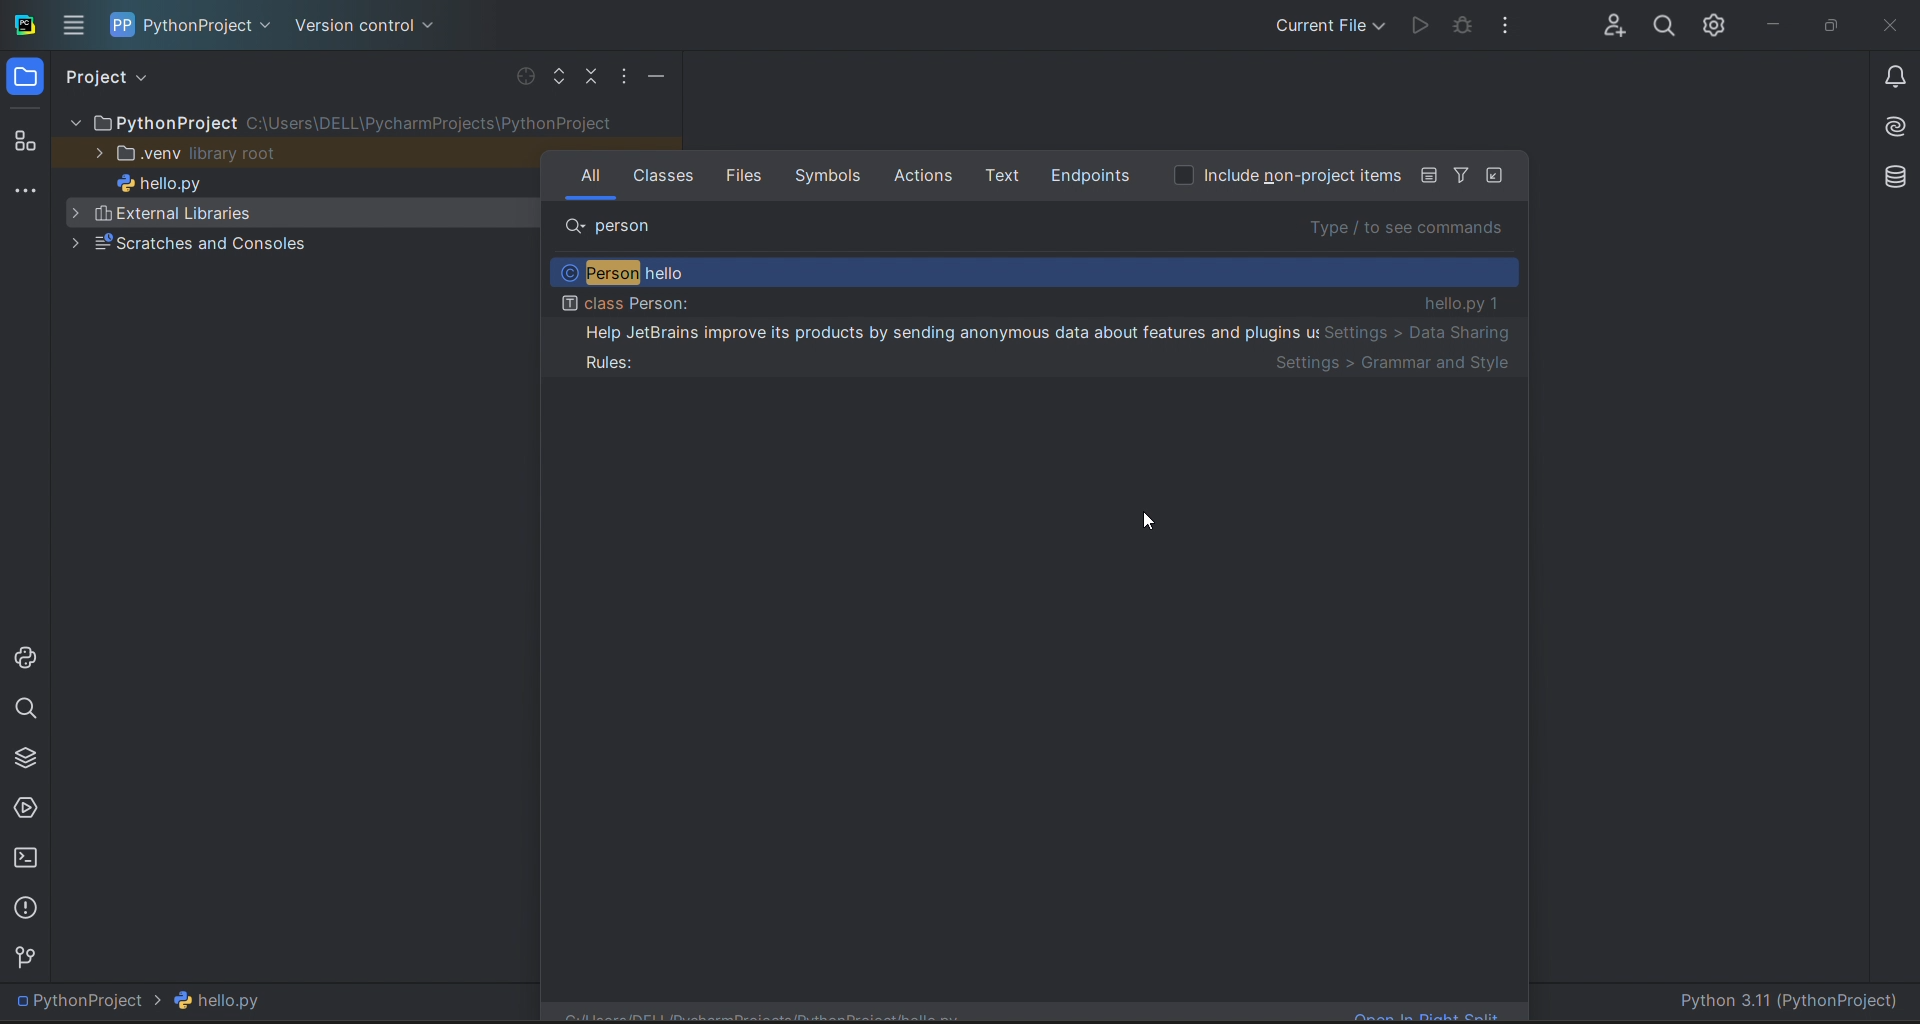 This screenshot has width=1920, height=1024. I want to click on python packages, so click(24, 758).